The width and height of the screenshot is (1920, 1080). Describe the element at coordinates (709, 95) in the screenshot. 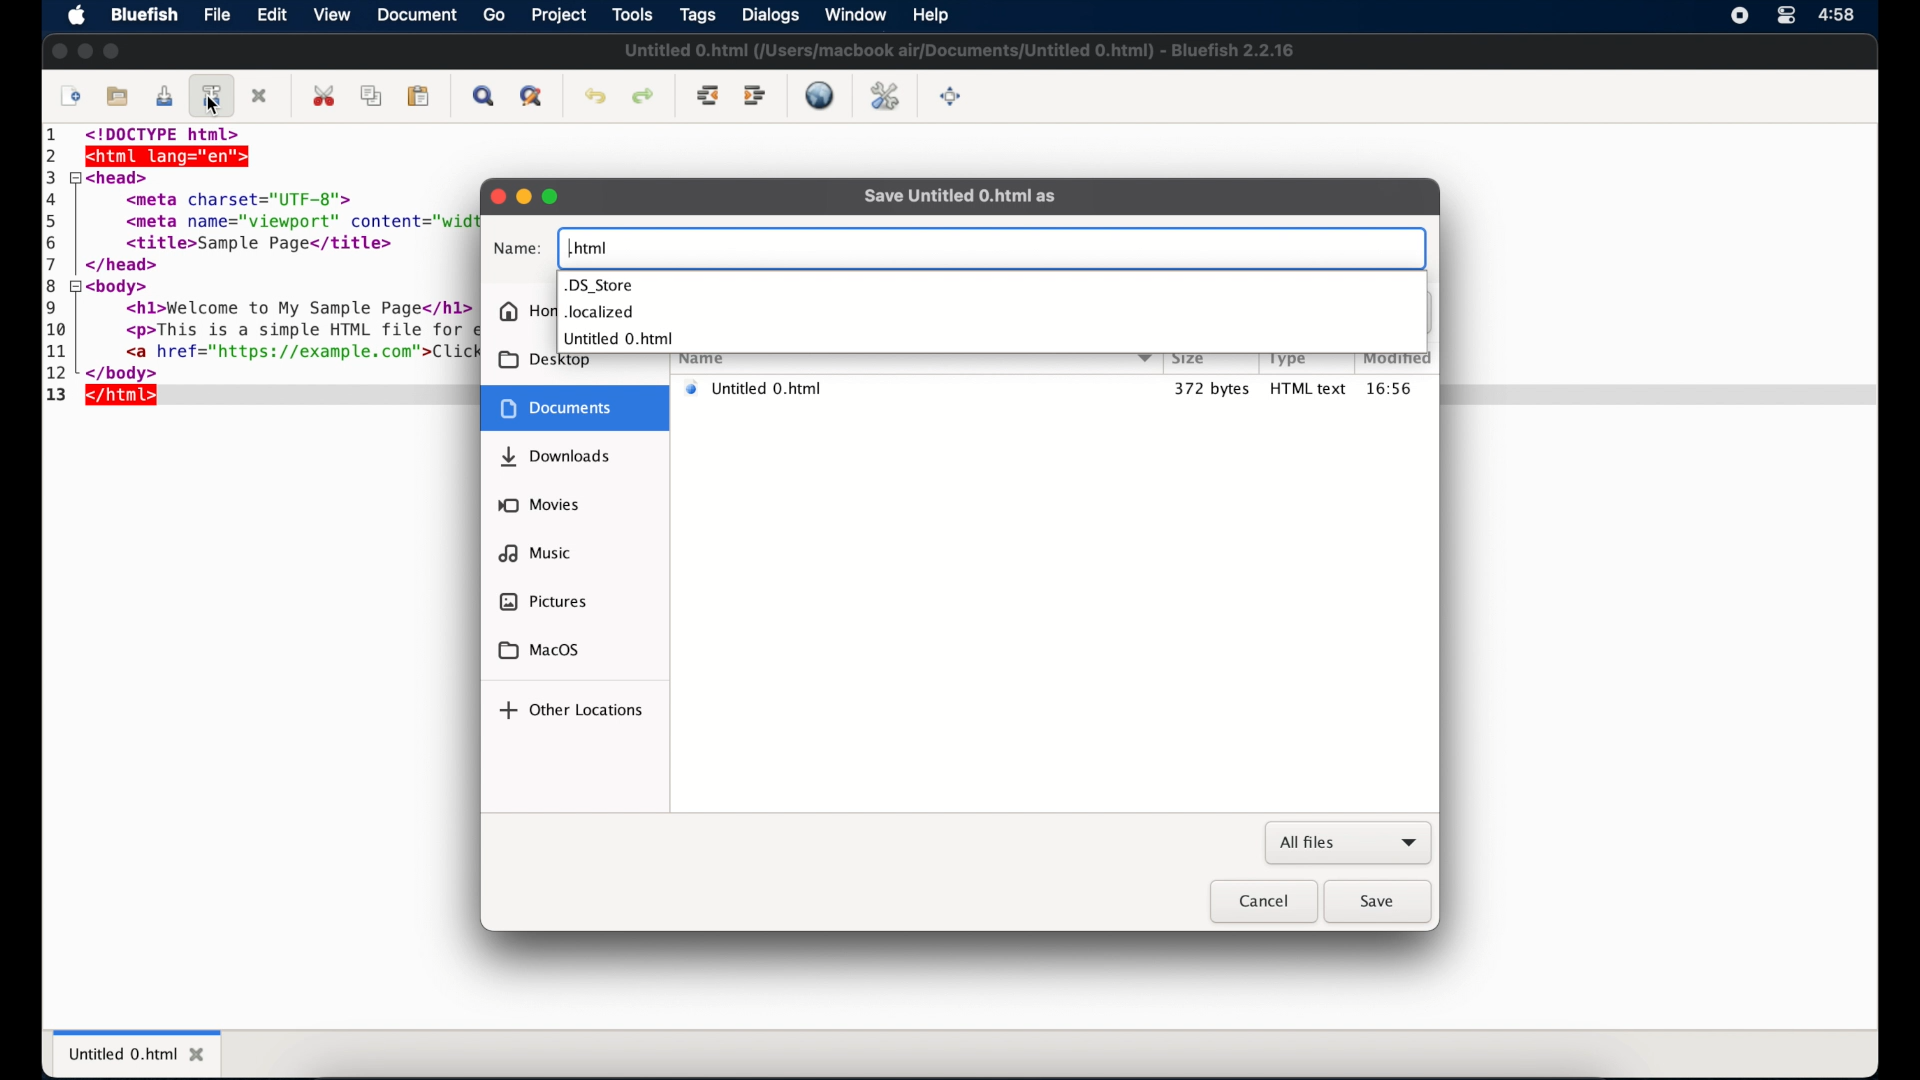

I see `unindent` at that location.